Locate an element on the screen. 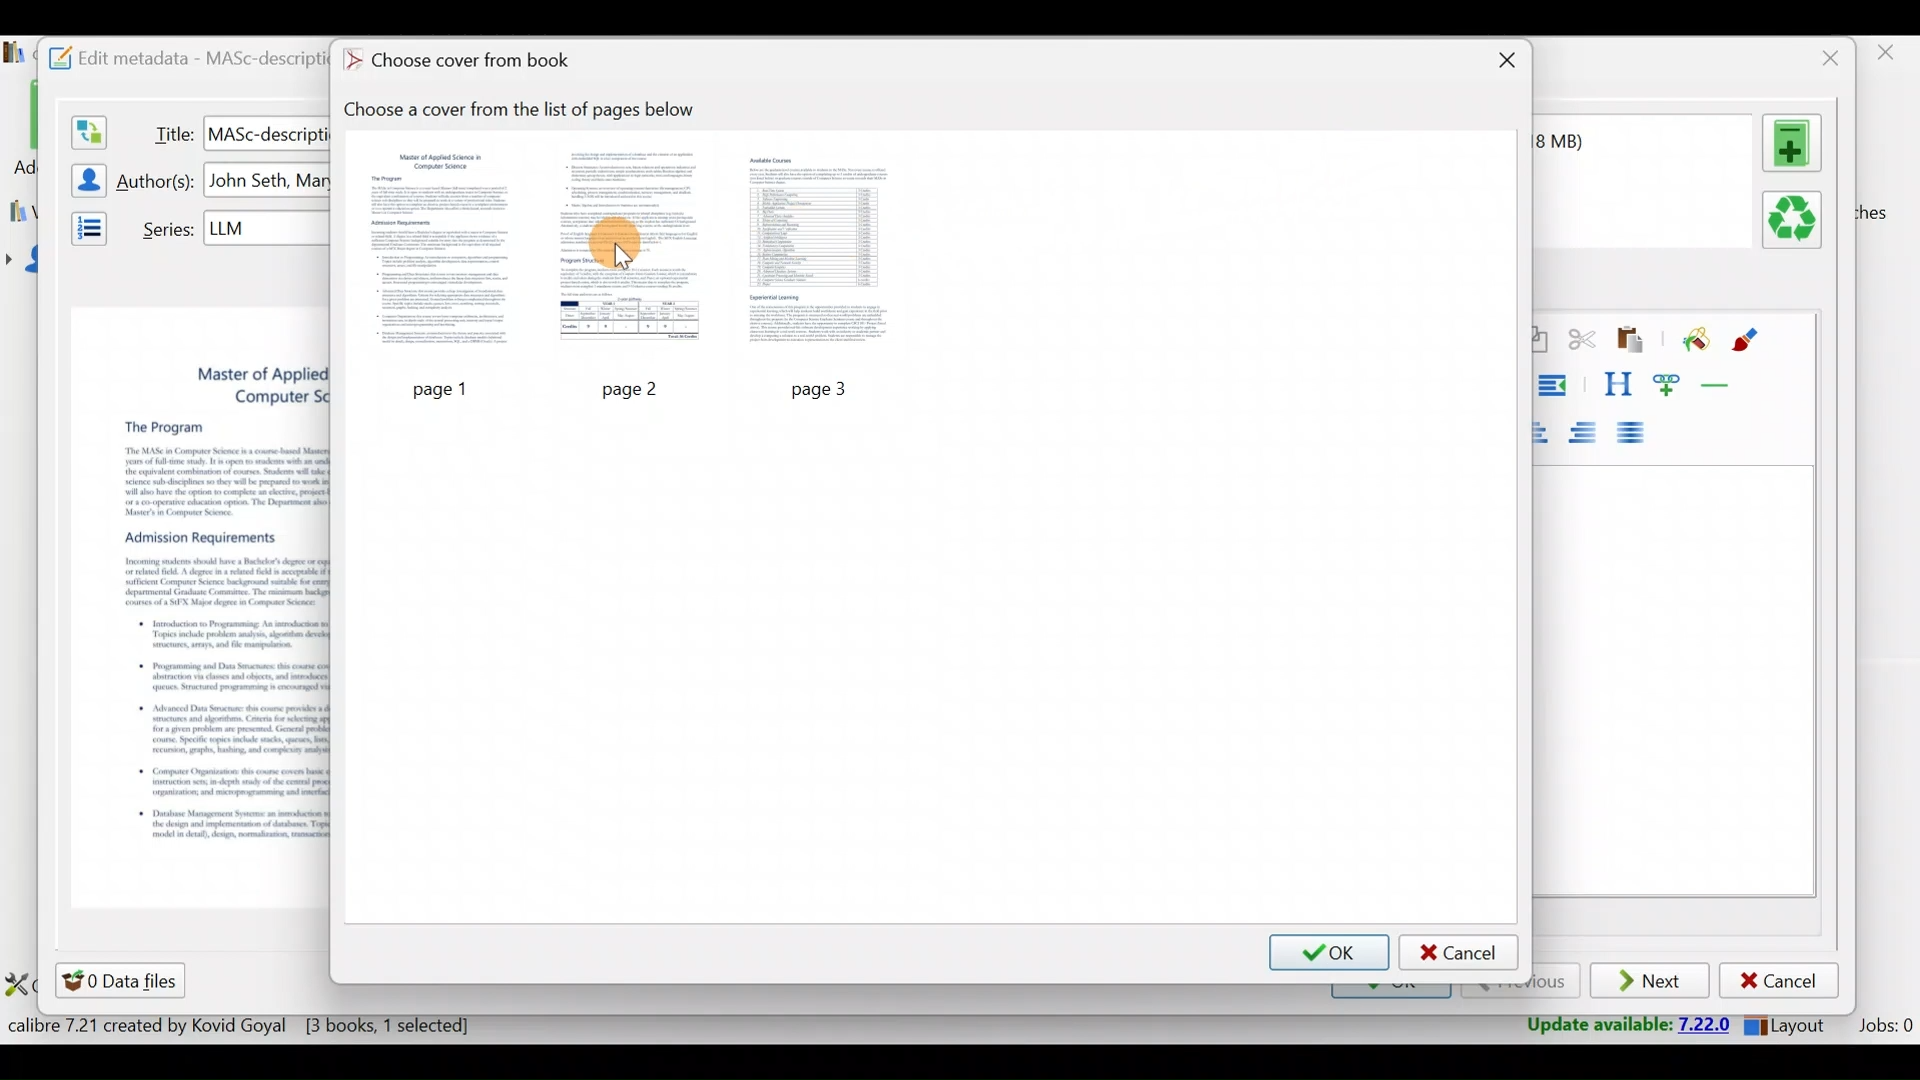 The image size is (1920, 1080).  is located at coordinates (441, 386).